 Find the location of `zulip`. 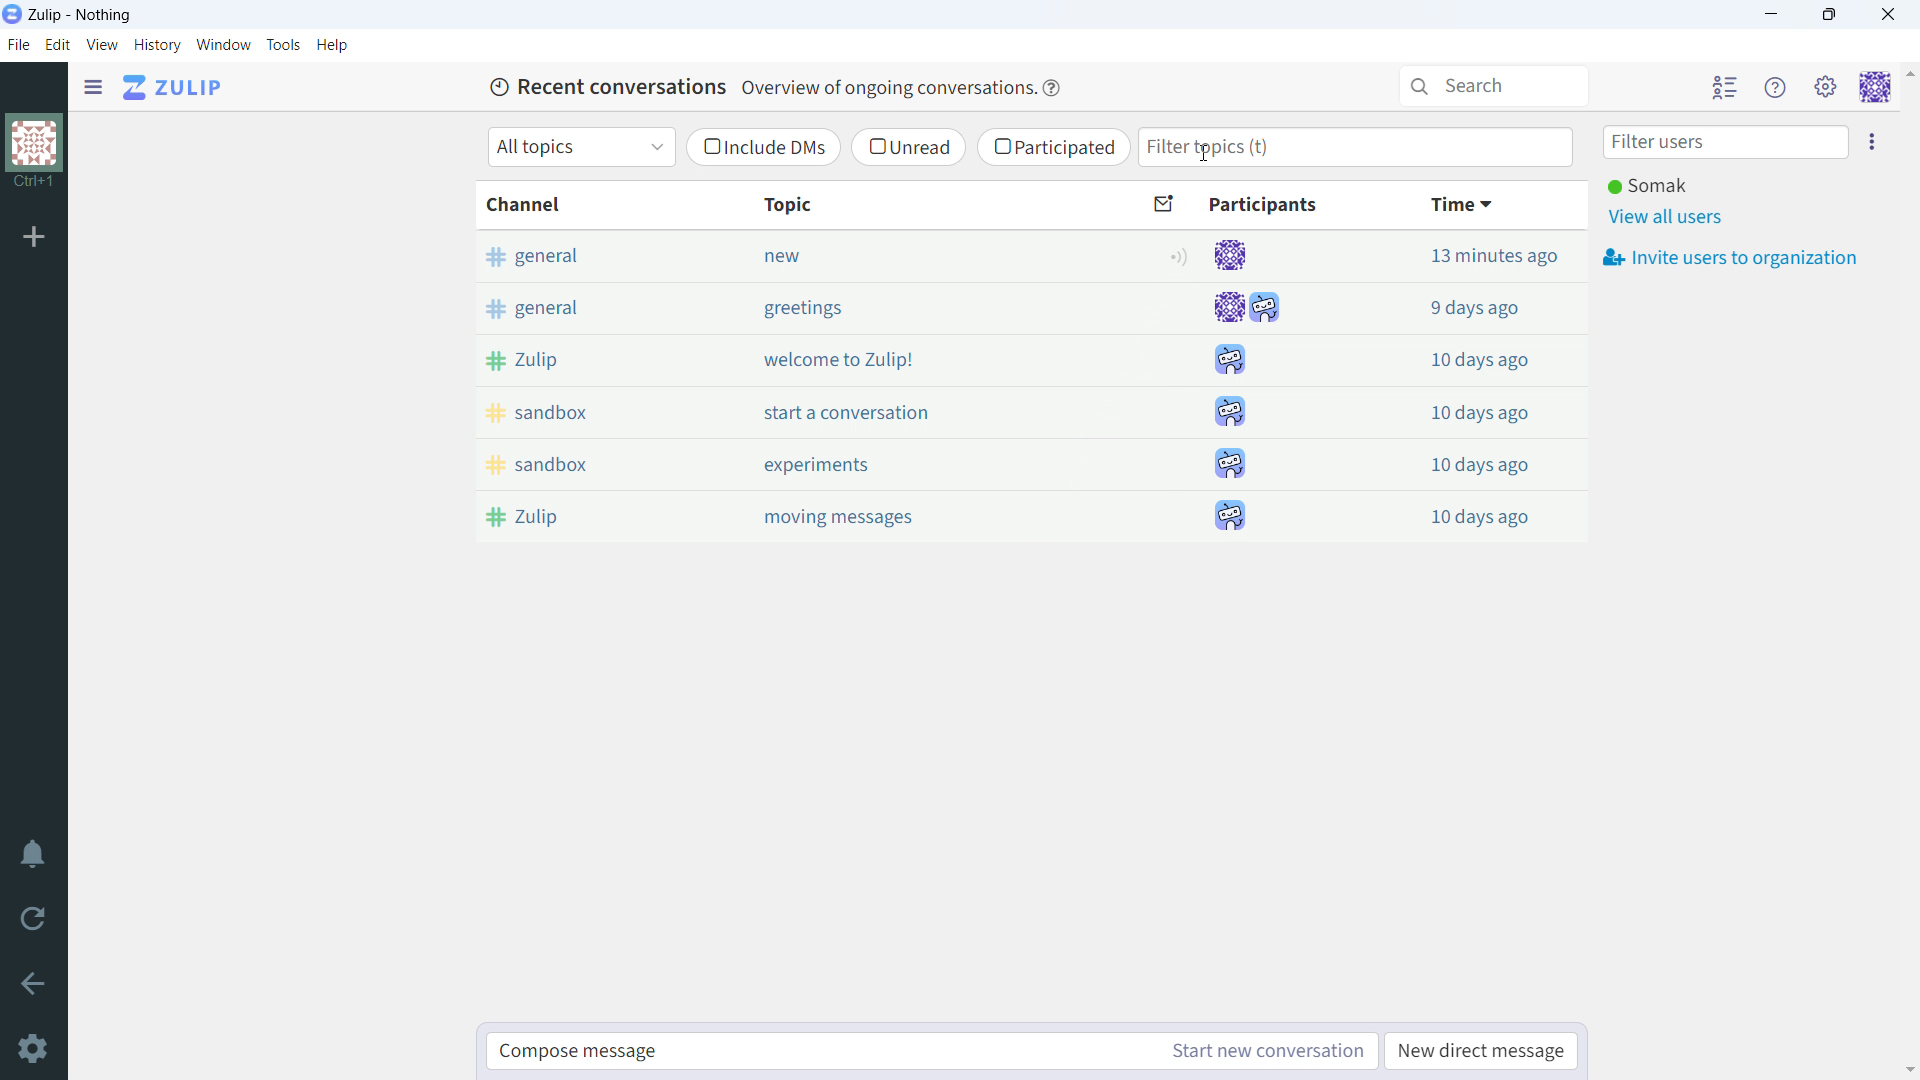

zulip is located at coordinates (578, 359).